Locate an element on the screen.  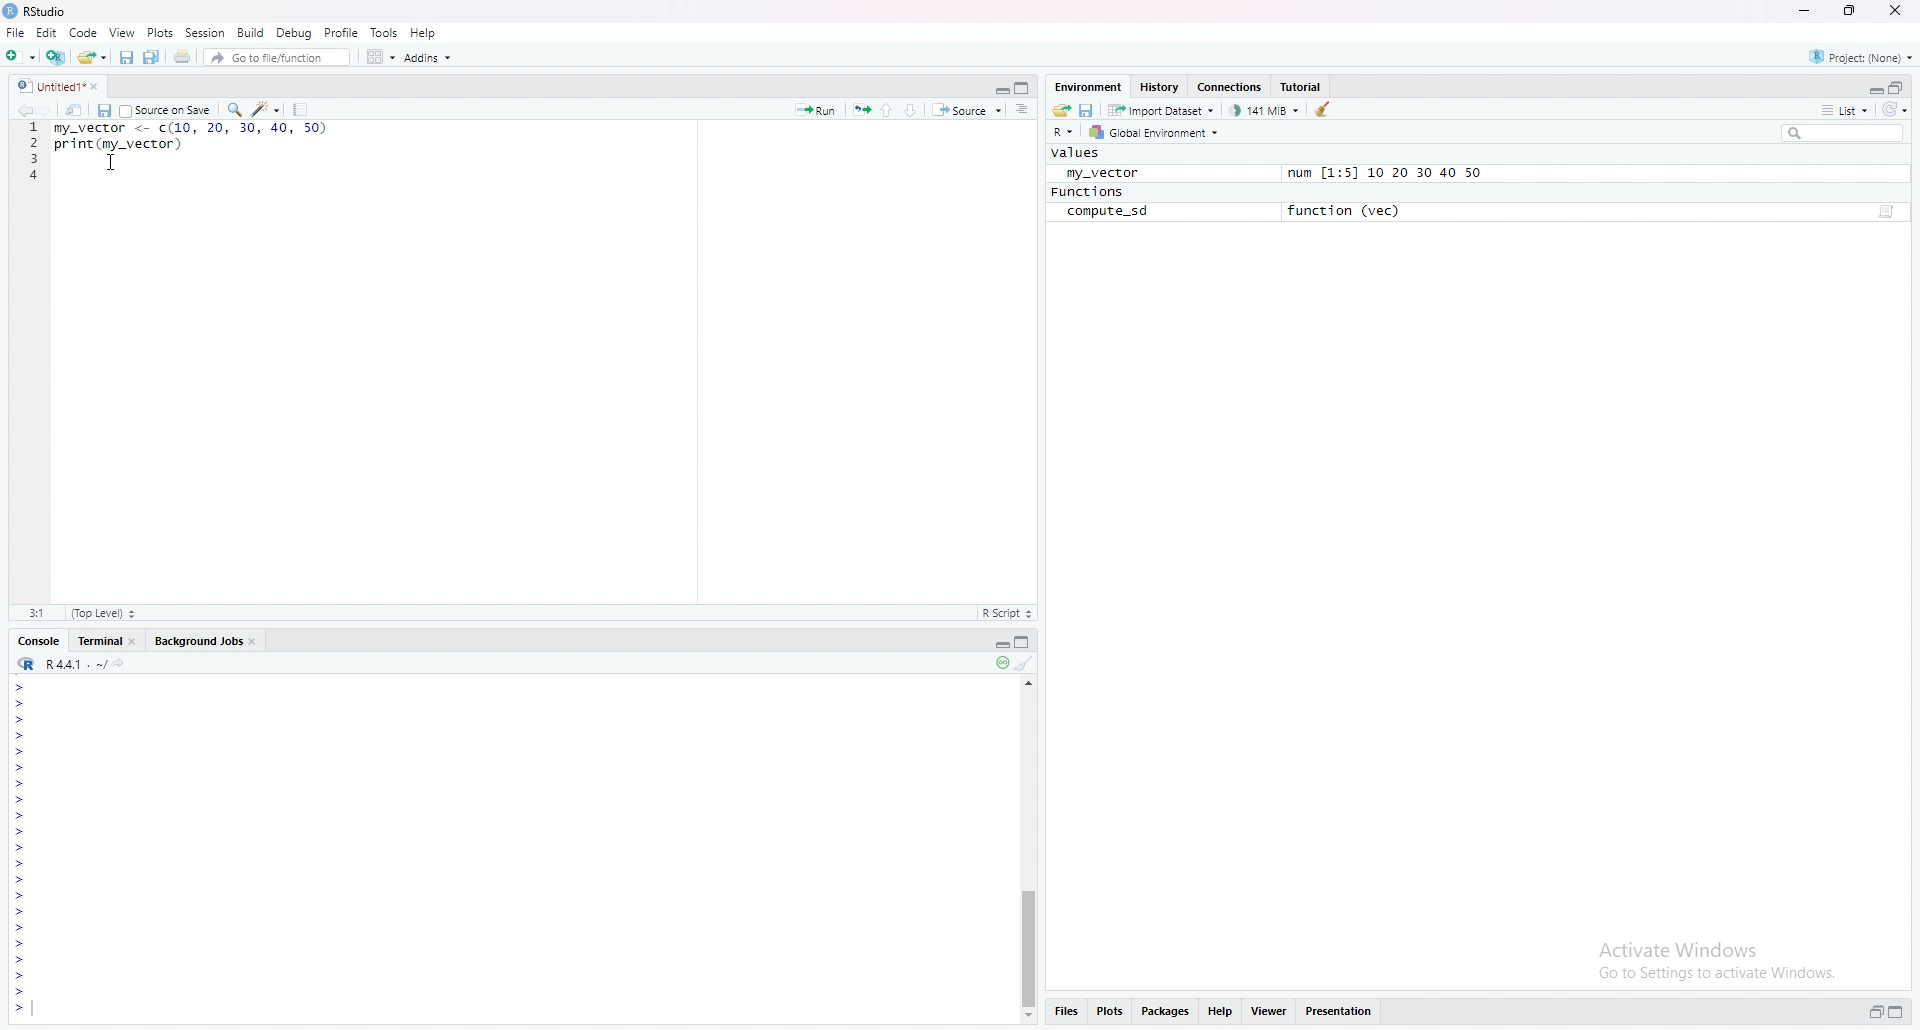
File is located at coordinates (15, 32).